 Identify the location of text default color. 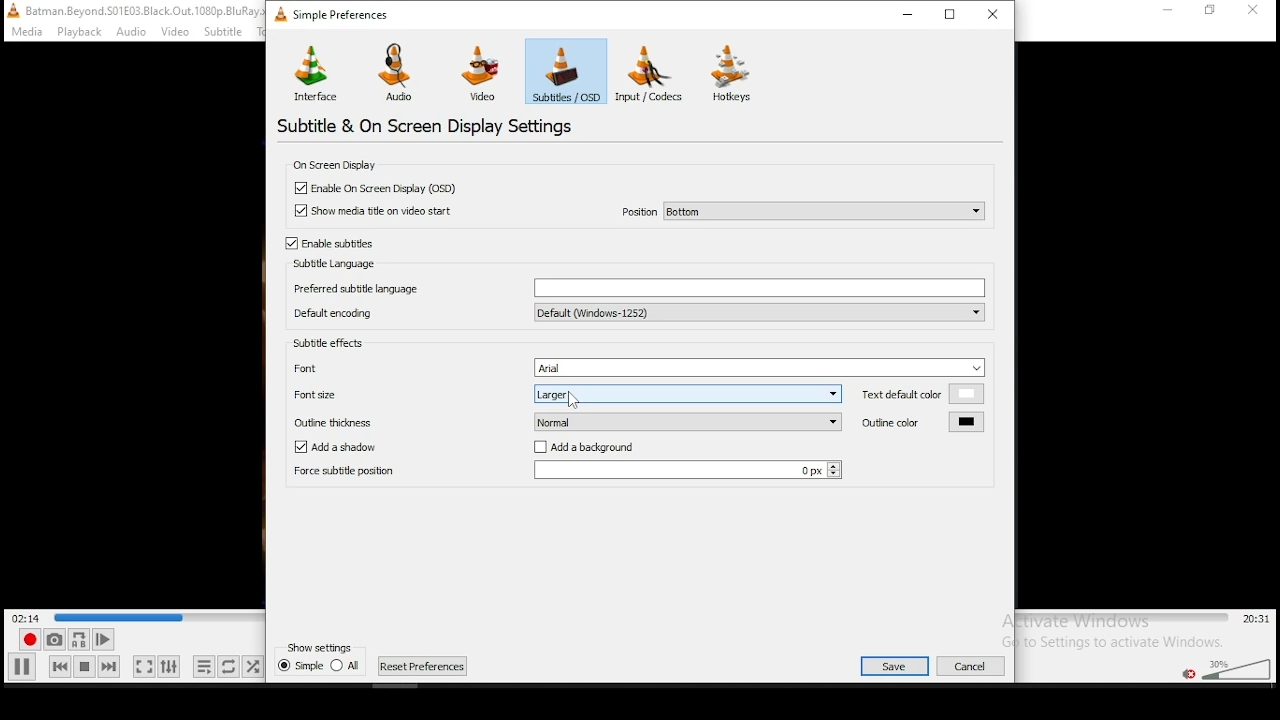
(923, 393).